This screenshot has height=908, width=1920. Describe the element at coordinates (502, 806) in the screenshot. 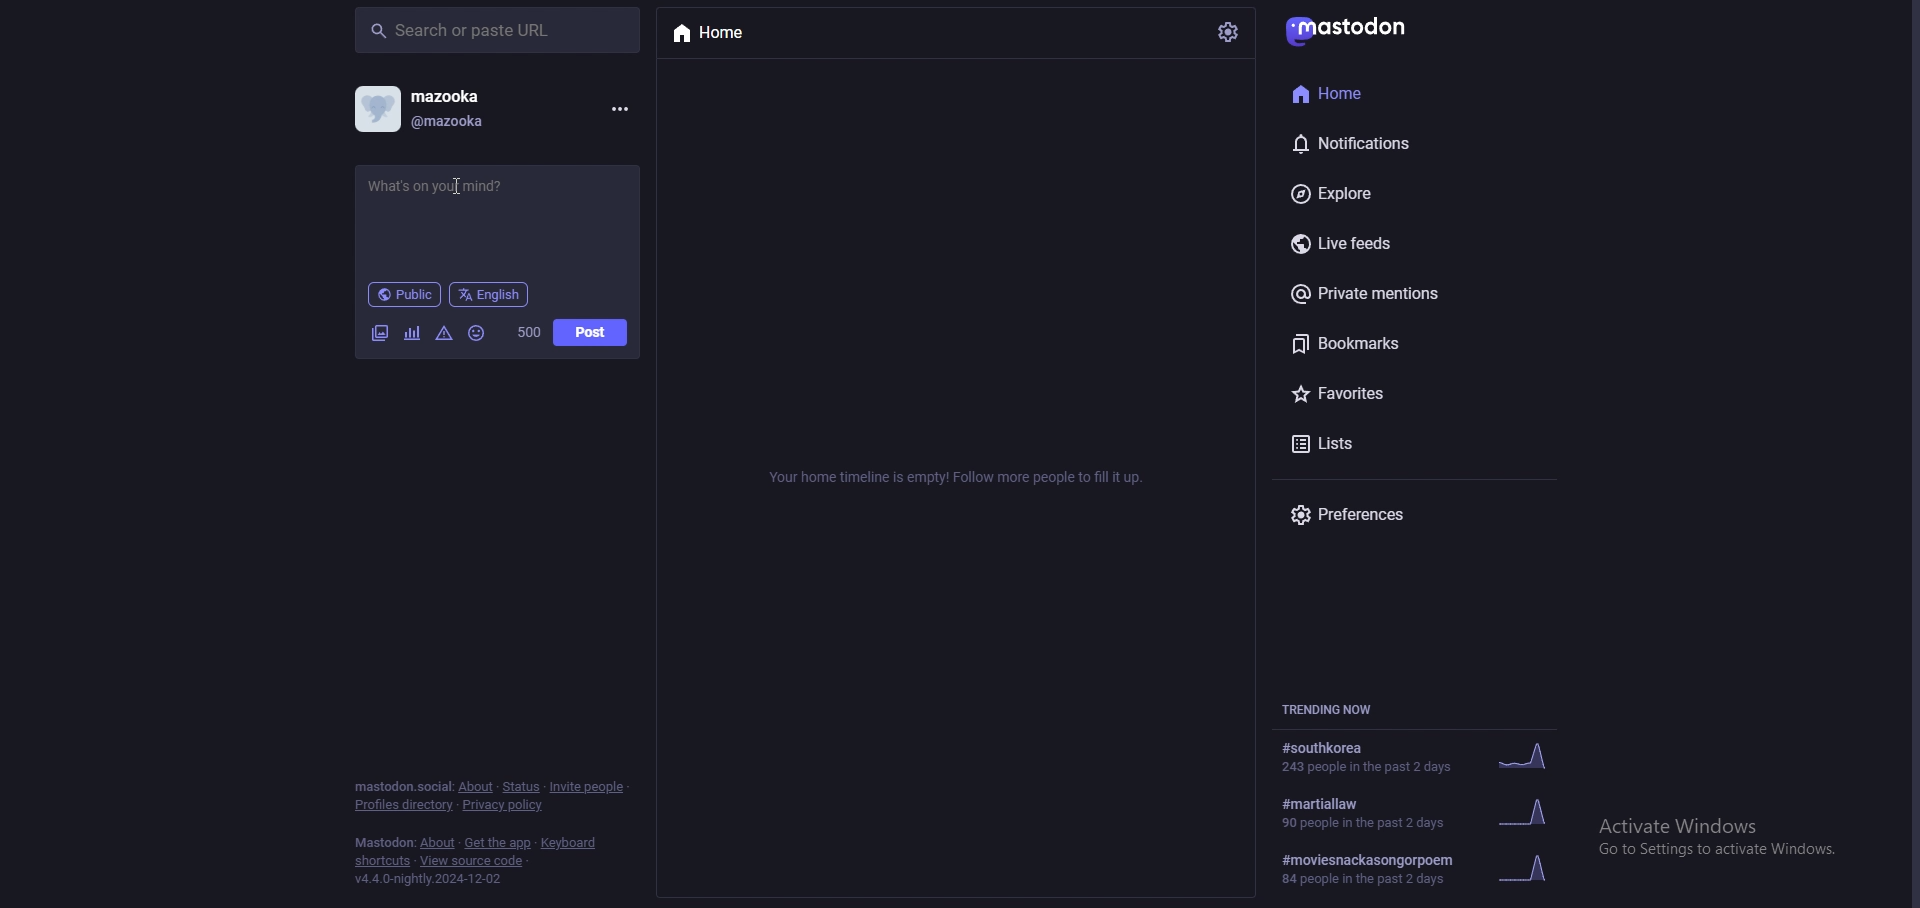

I see `privacy policy` at that location.